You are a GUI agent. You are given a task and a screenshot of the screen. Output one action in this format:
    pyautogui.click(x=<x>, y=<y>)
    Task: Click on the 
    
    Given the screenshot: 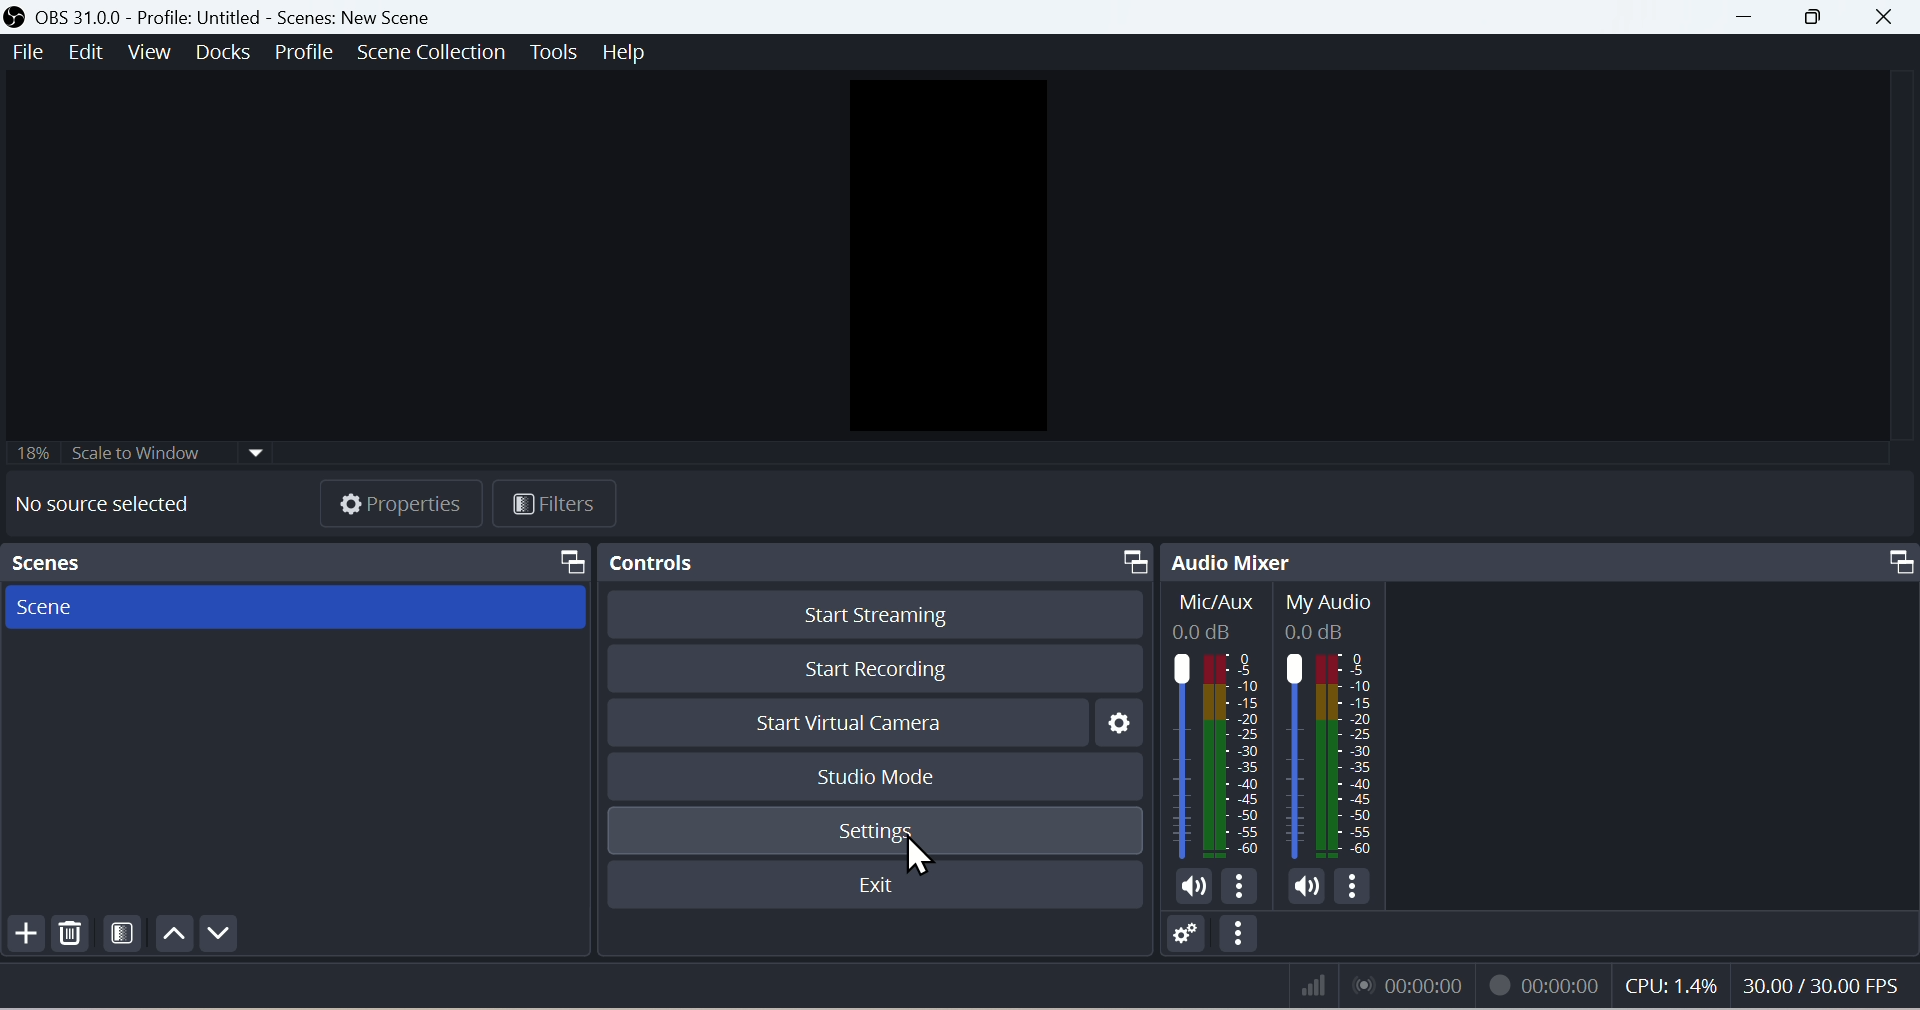 What is the action you would take?
    pyautogui.click(x=1243, y=934)
    